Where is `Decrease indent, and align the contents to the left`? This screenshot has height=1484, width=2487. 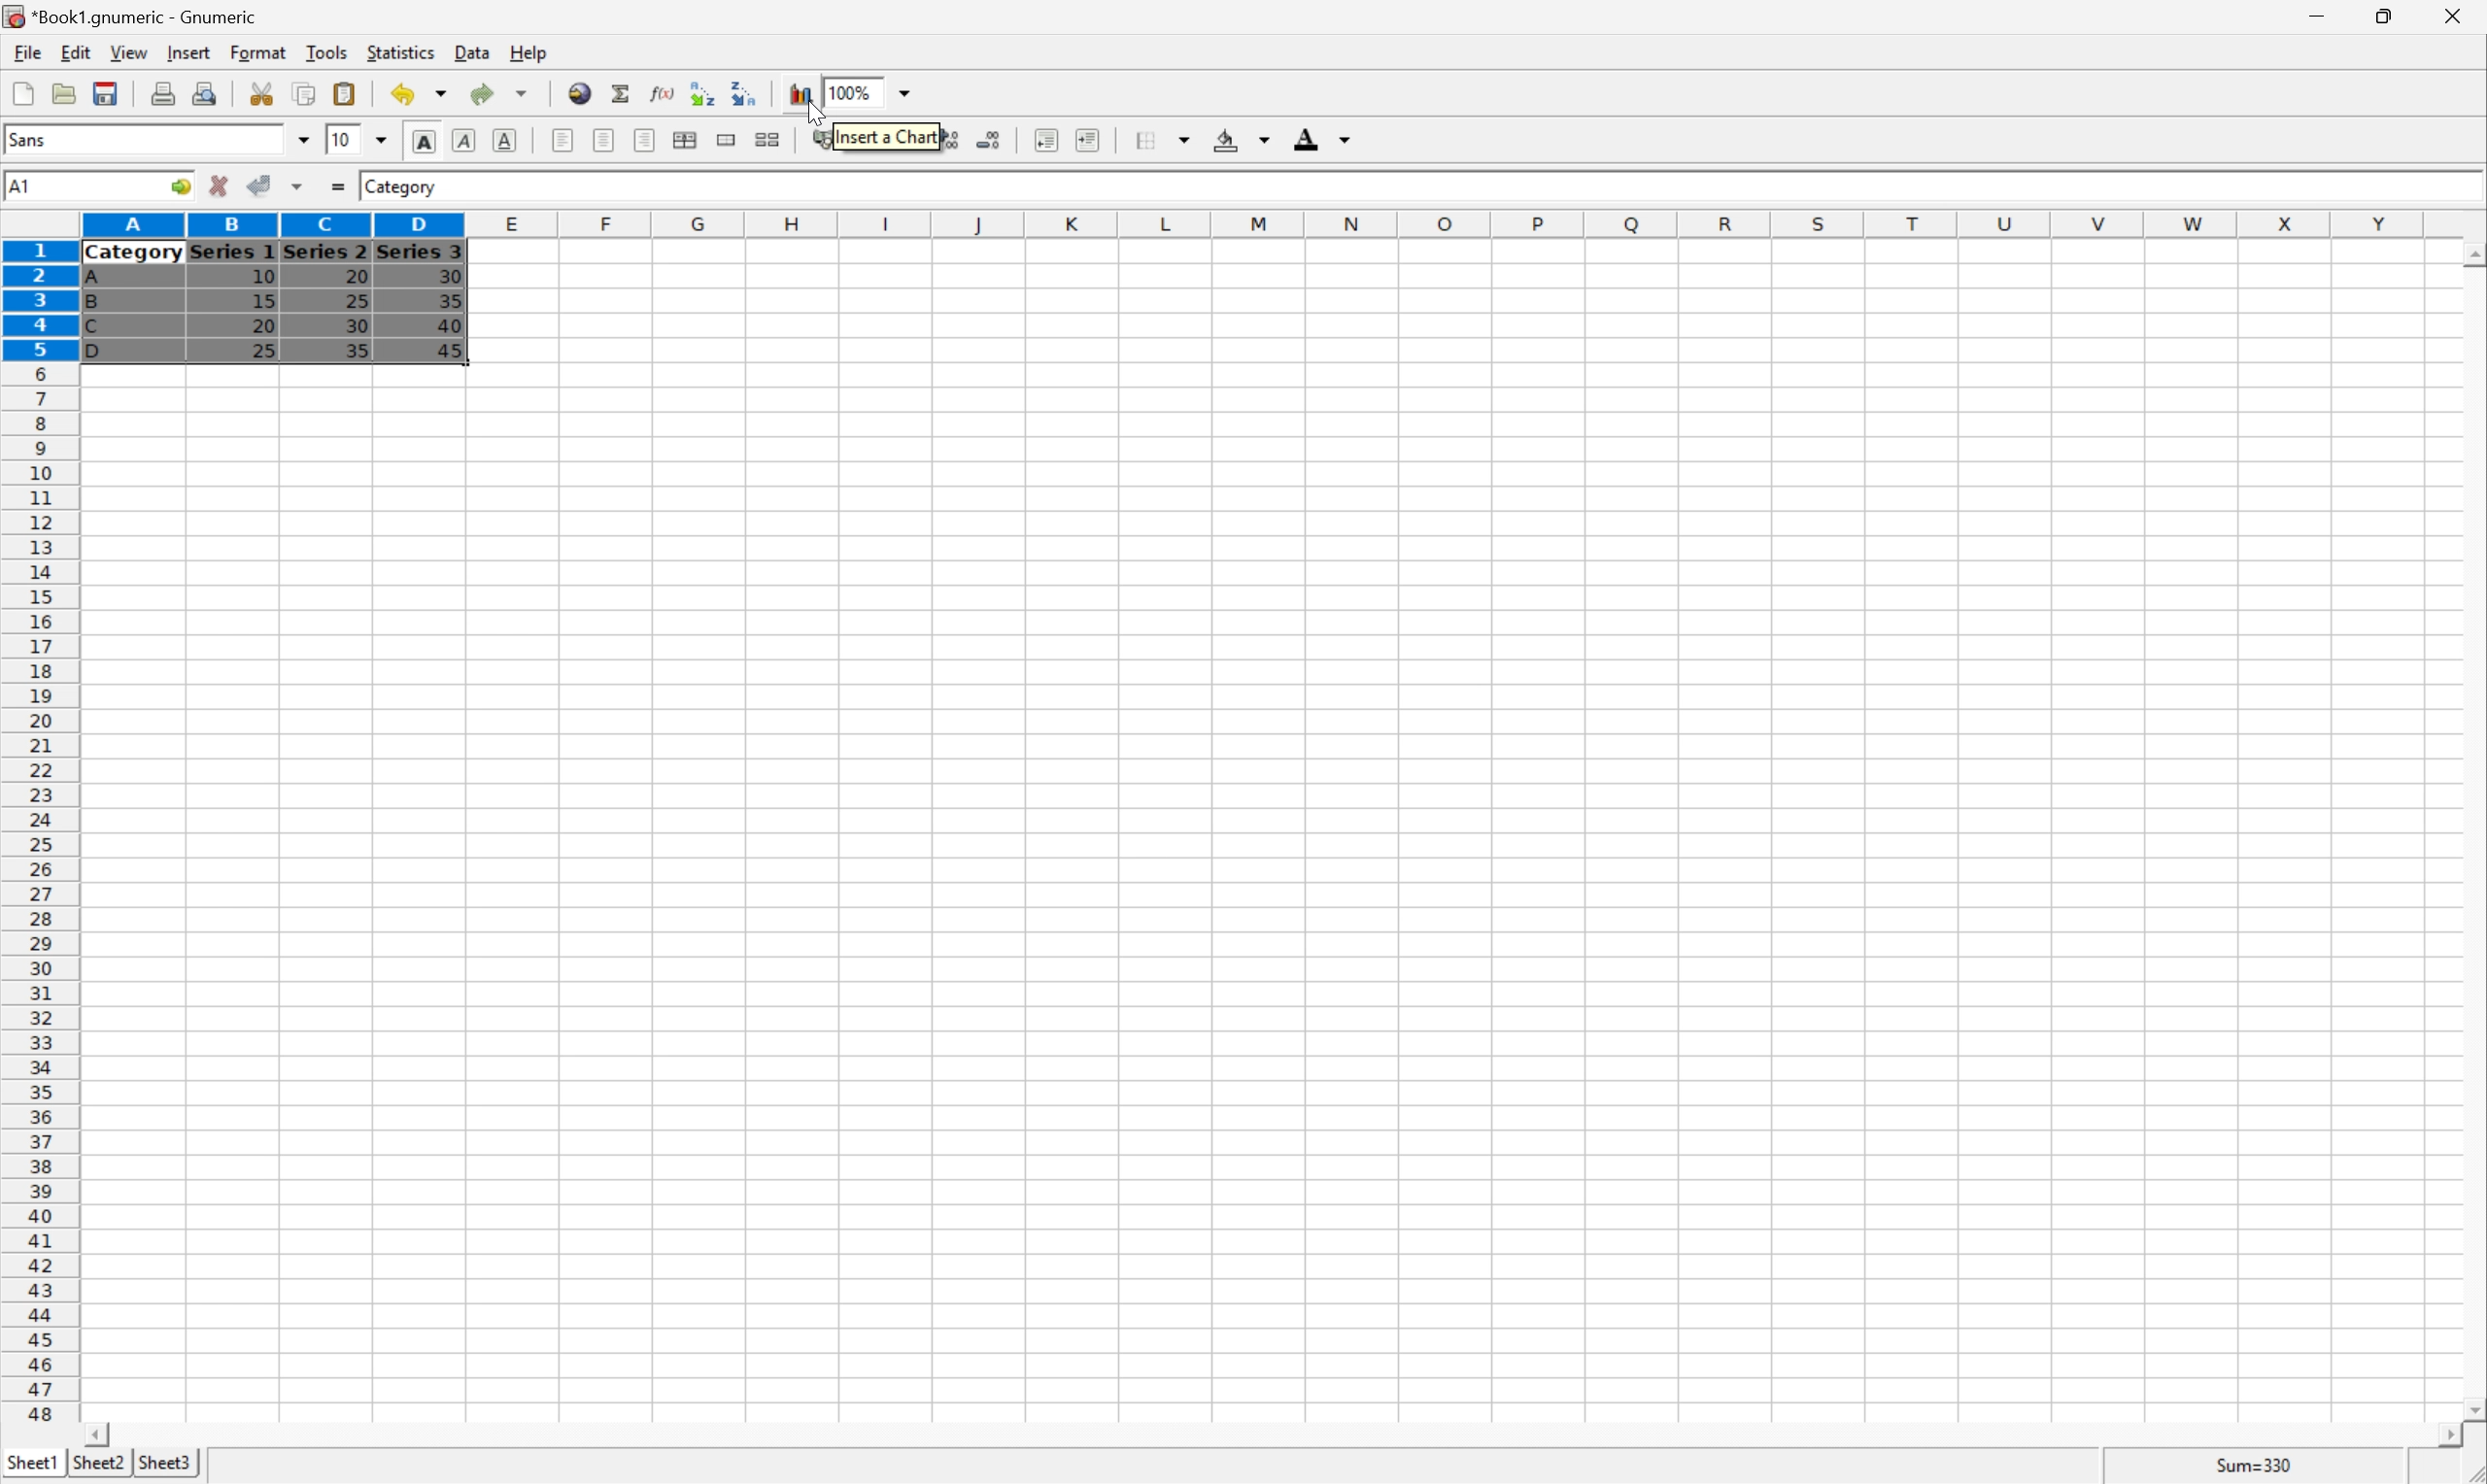
Decrease indent, and align the contents to the left is located at coordinates (1045, 140).